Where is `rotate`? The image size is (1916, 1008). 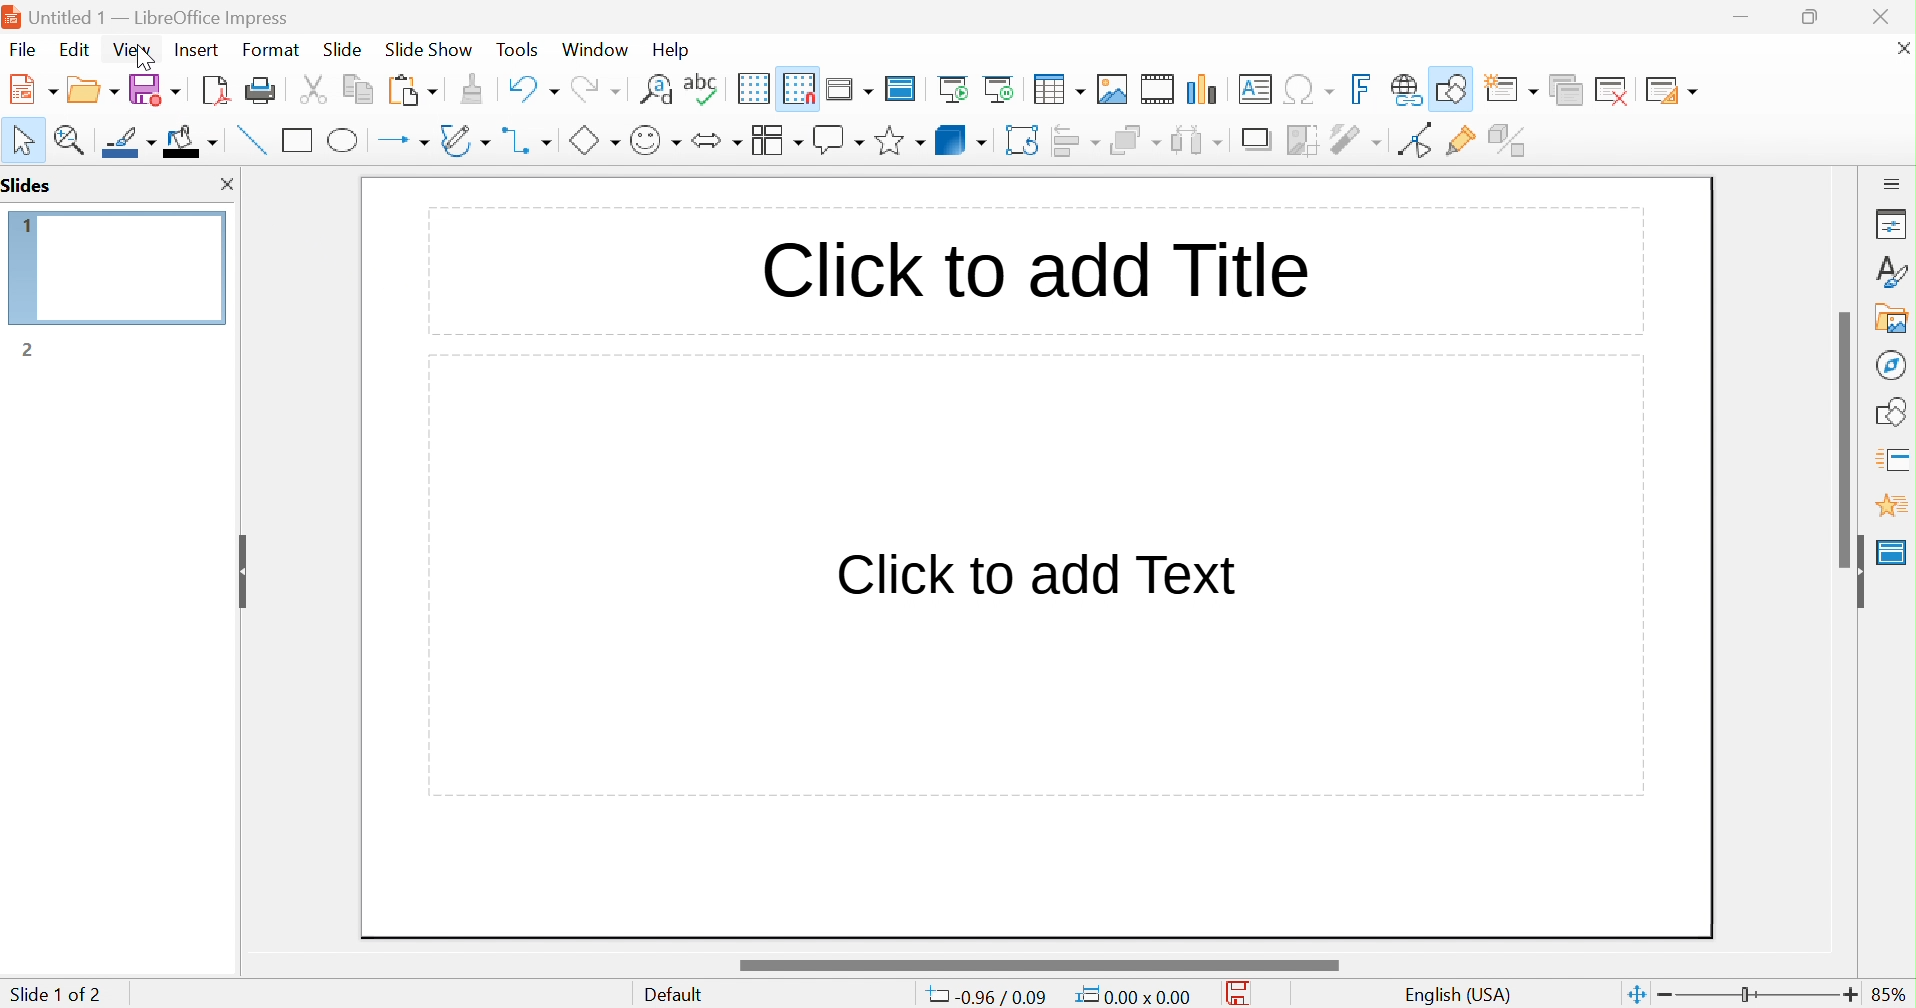 rotate is located at coordinates (1024, 140).